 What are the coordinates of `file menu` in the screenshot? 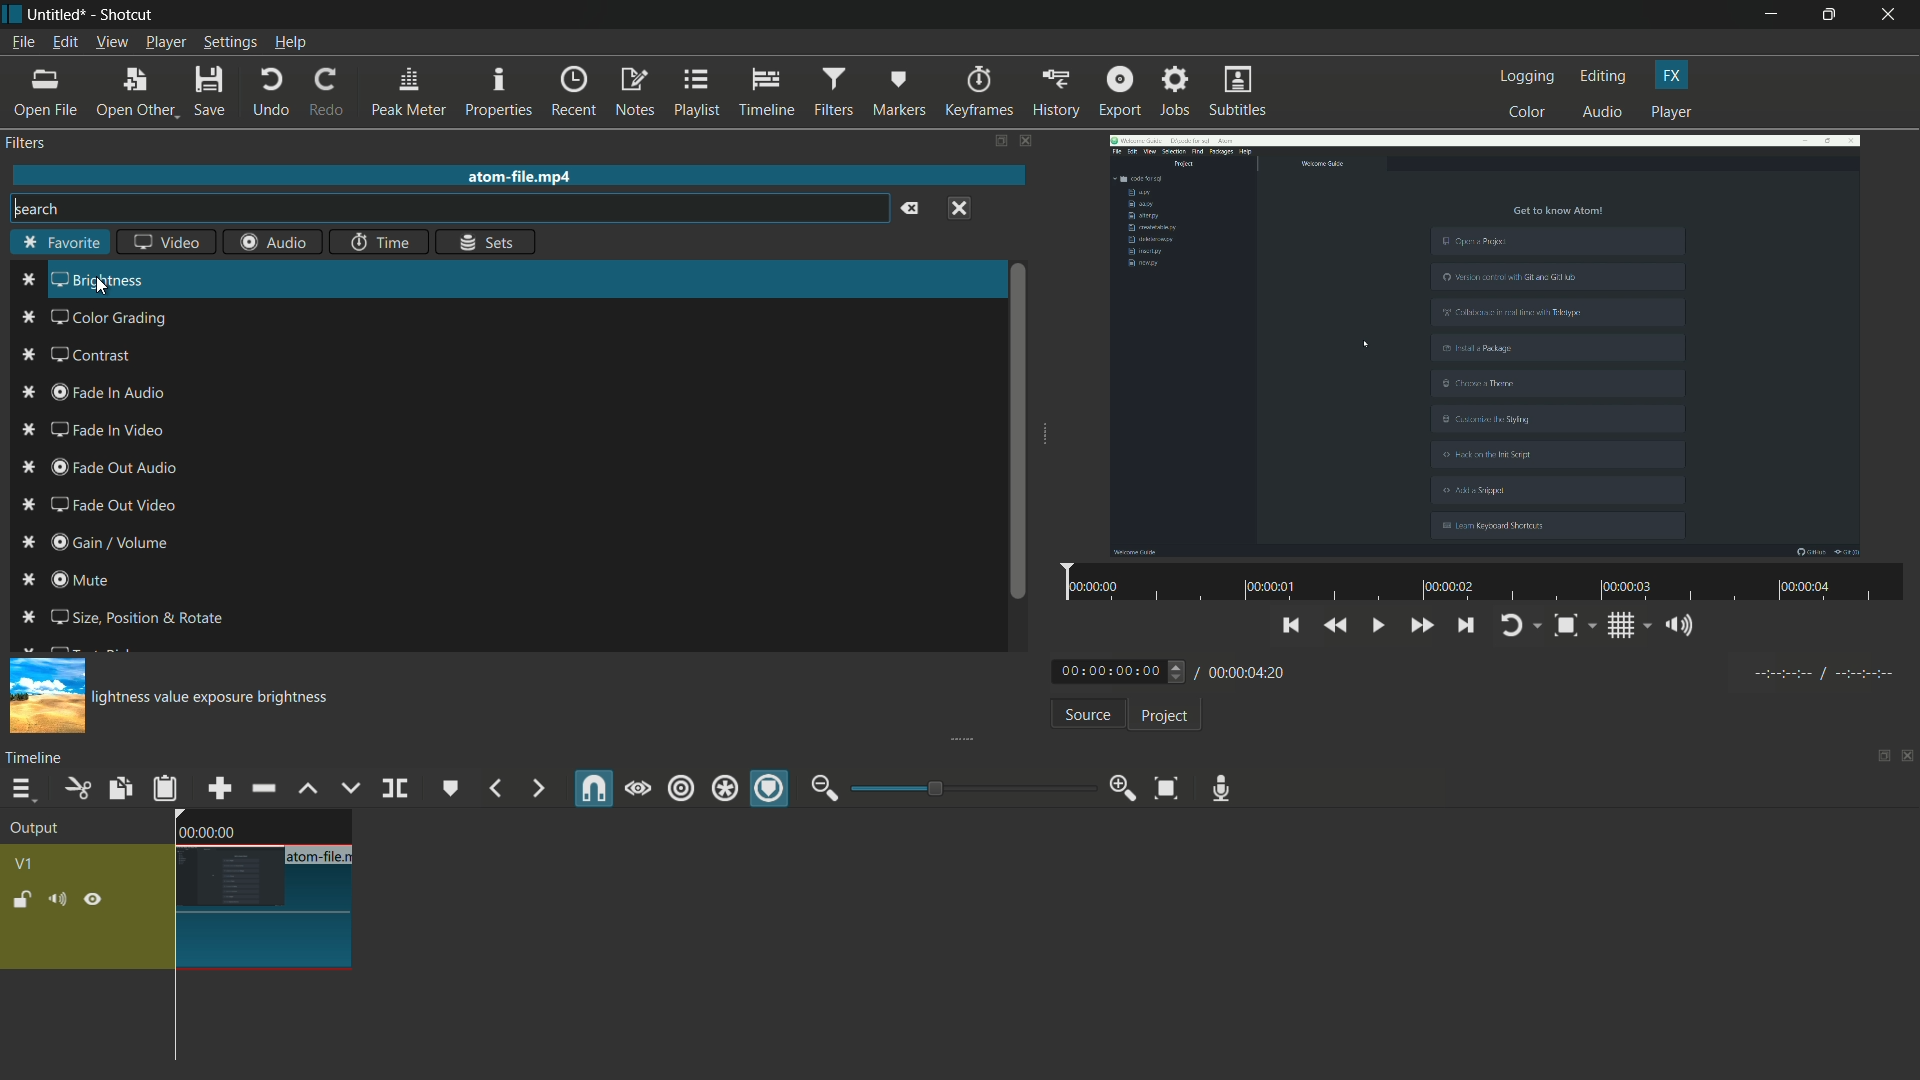 It's located at (22, 42).